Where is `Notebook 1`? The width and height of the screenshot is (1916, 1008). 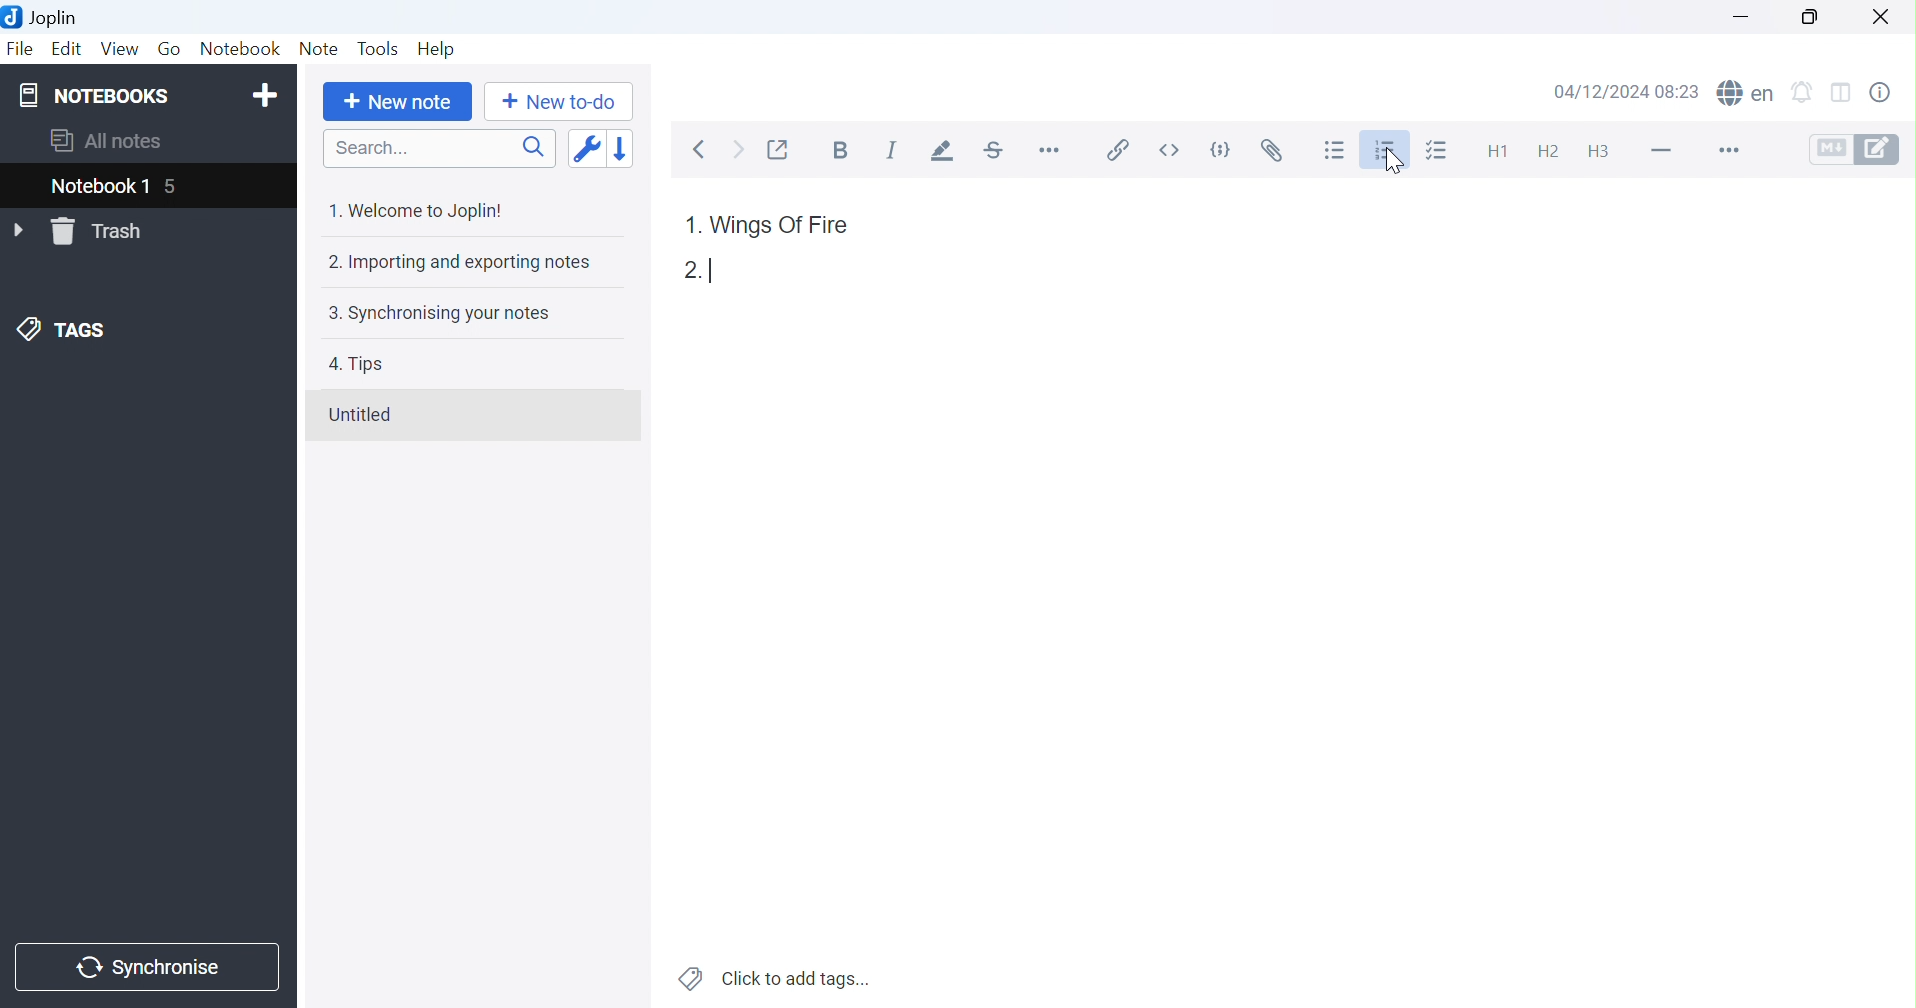
Notebook 1 is located at coordinates (99, 188).